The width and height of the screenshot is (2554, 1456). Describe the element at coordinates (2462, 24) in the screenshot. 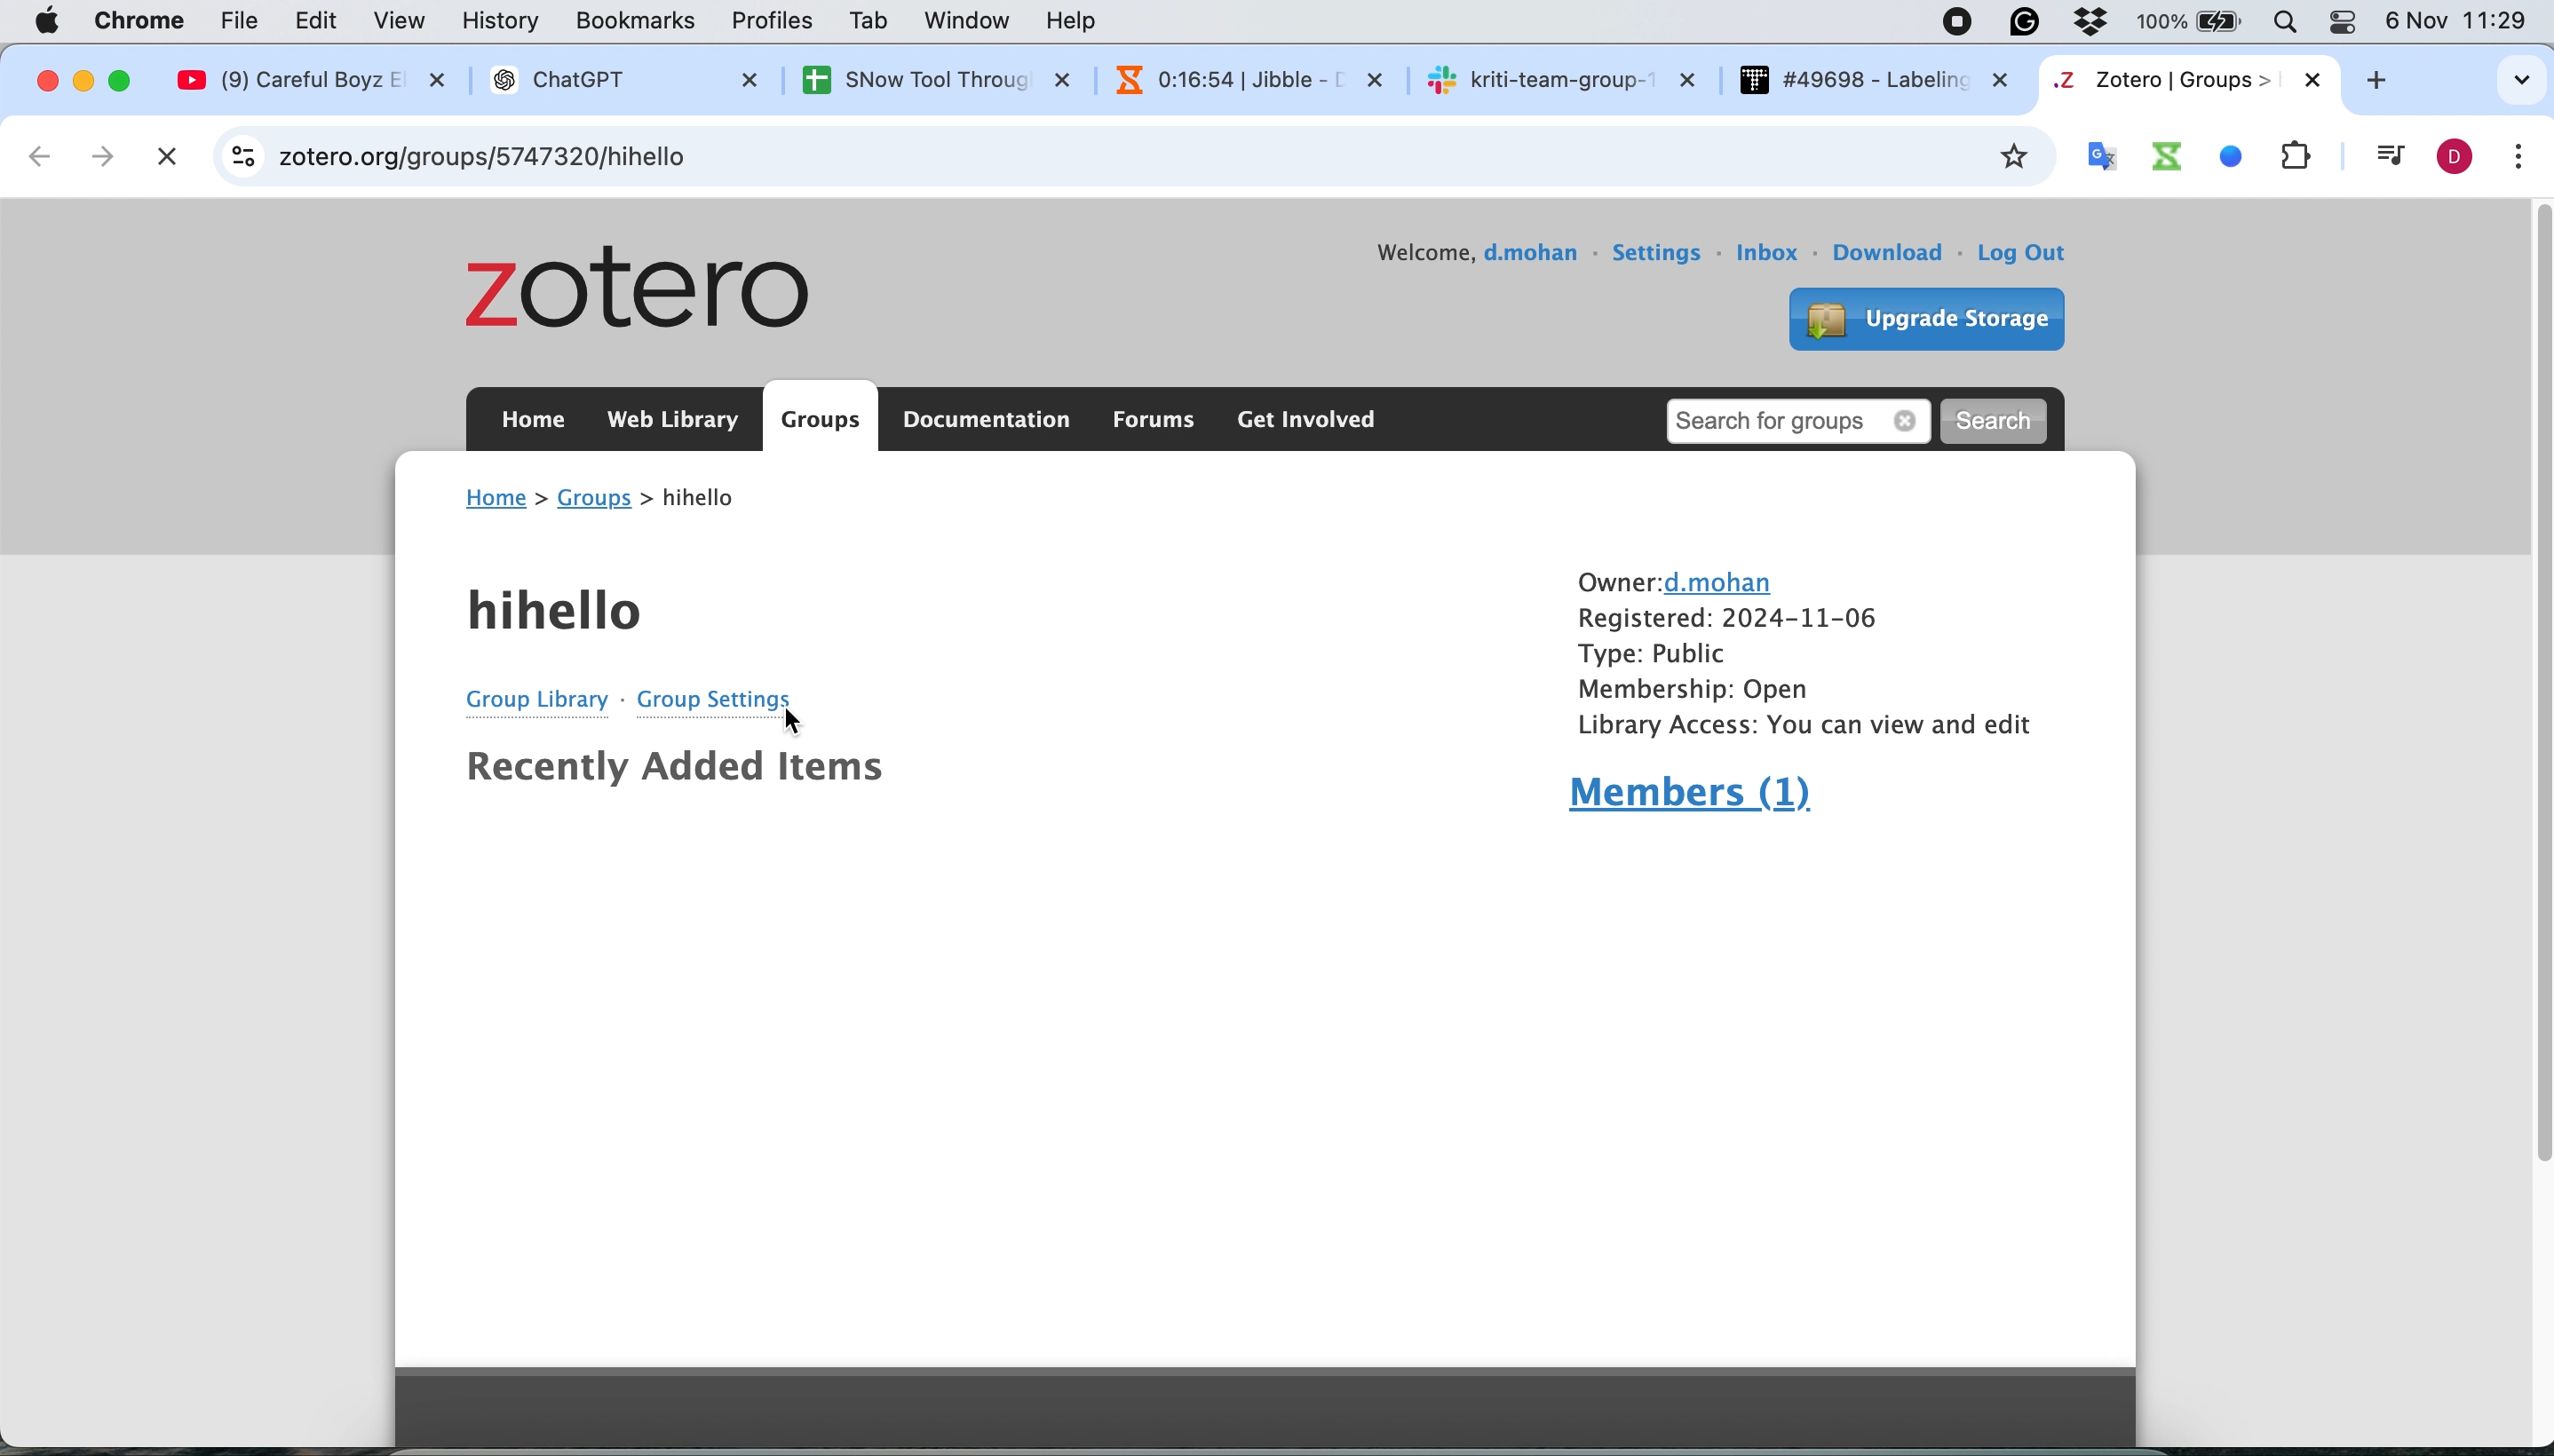

I see `6 Nov 11:29` at that location.